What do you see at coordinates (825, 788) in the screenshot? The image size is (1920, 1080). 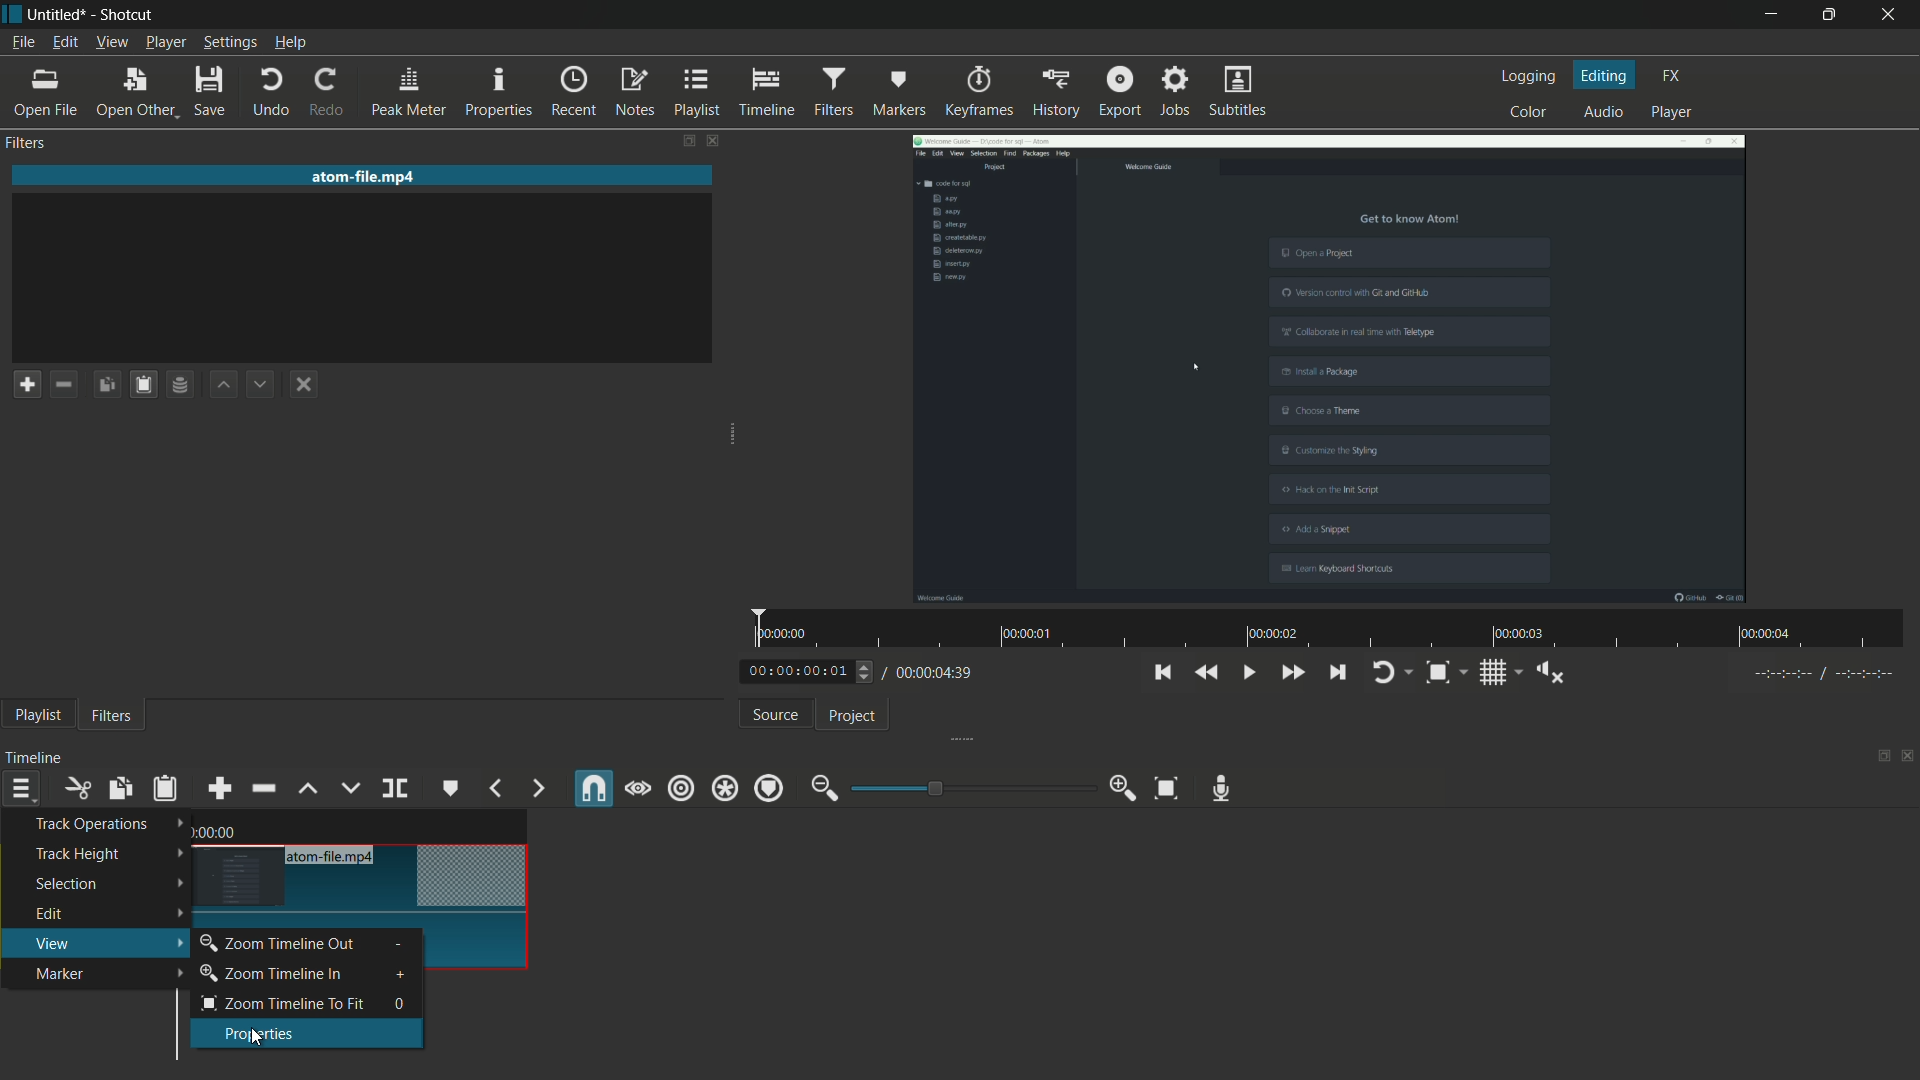 I see `zoom out` at bounding box center [825, 788].